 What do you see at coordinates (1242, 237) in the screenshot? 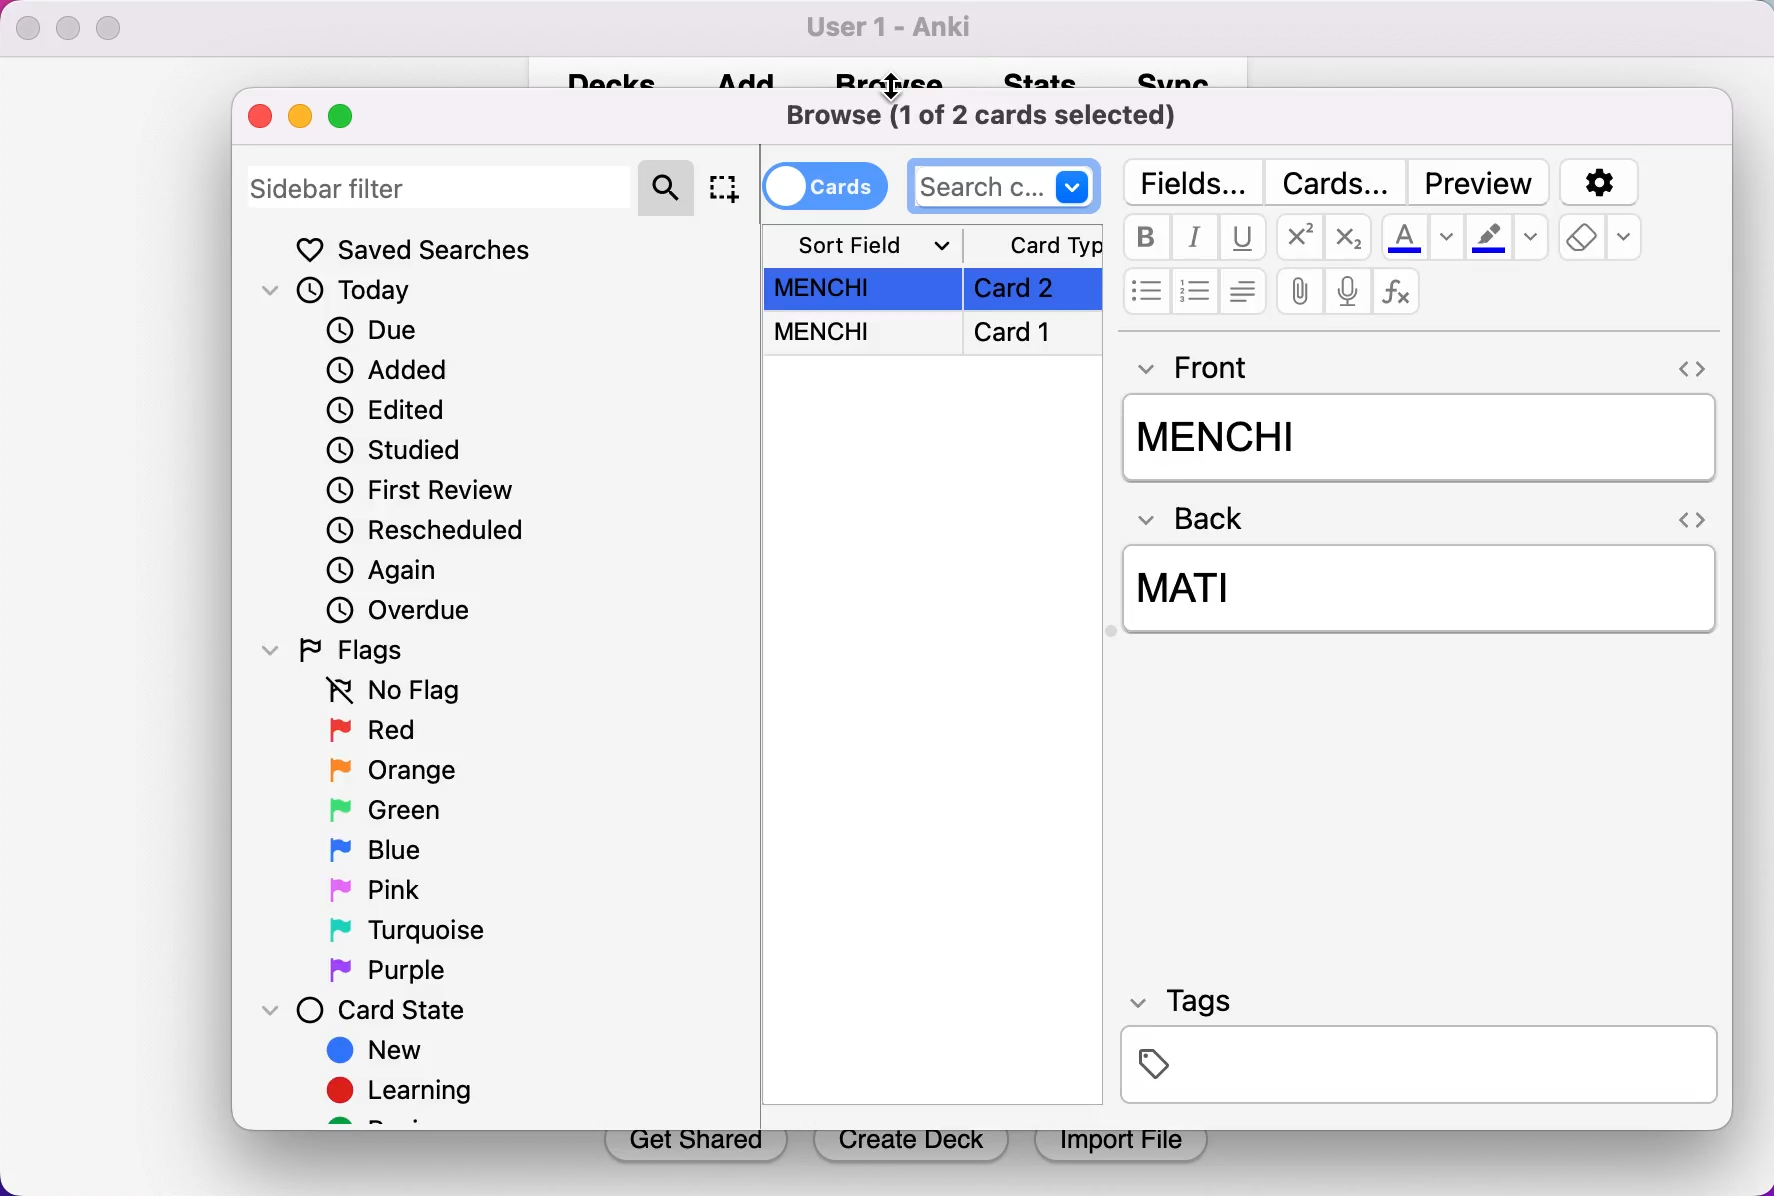
I see `underline text` at bounding box center [1242, 237].